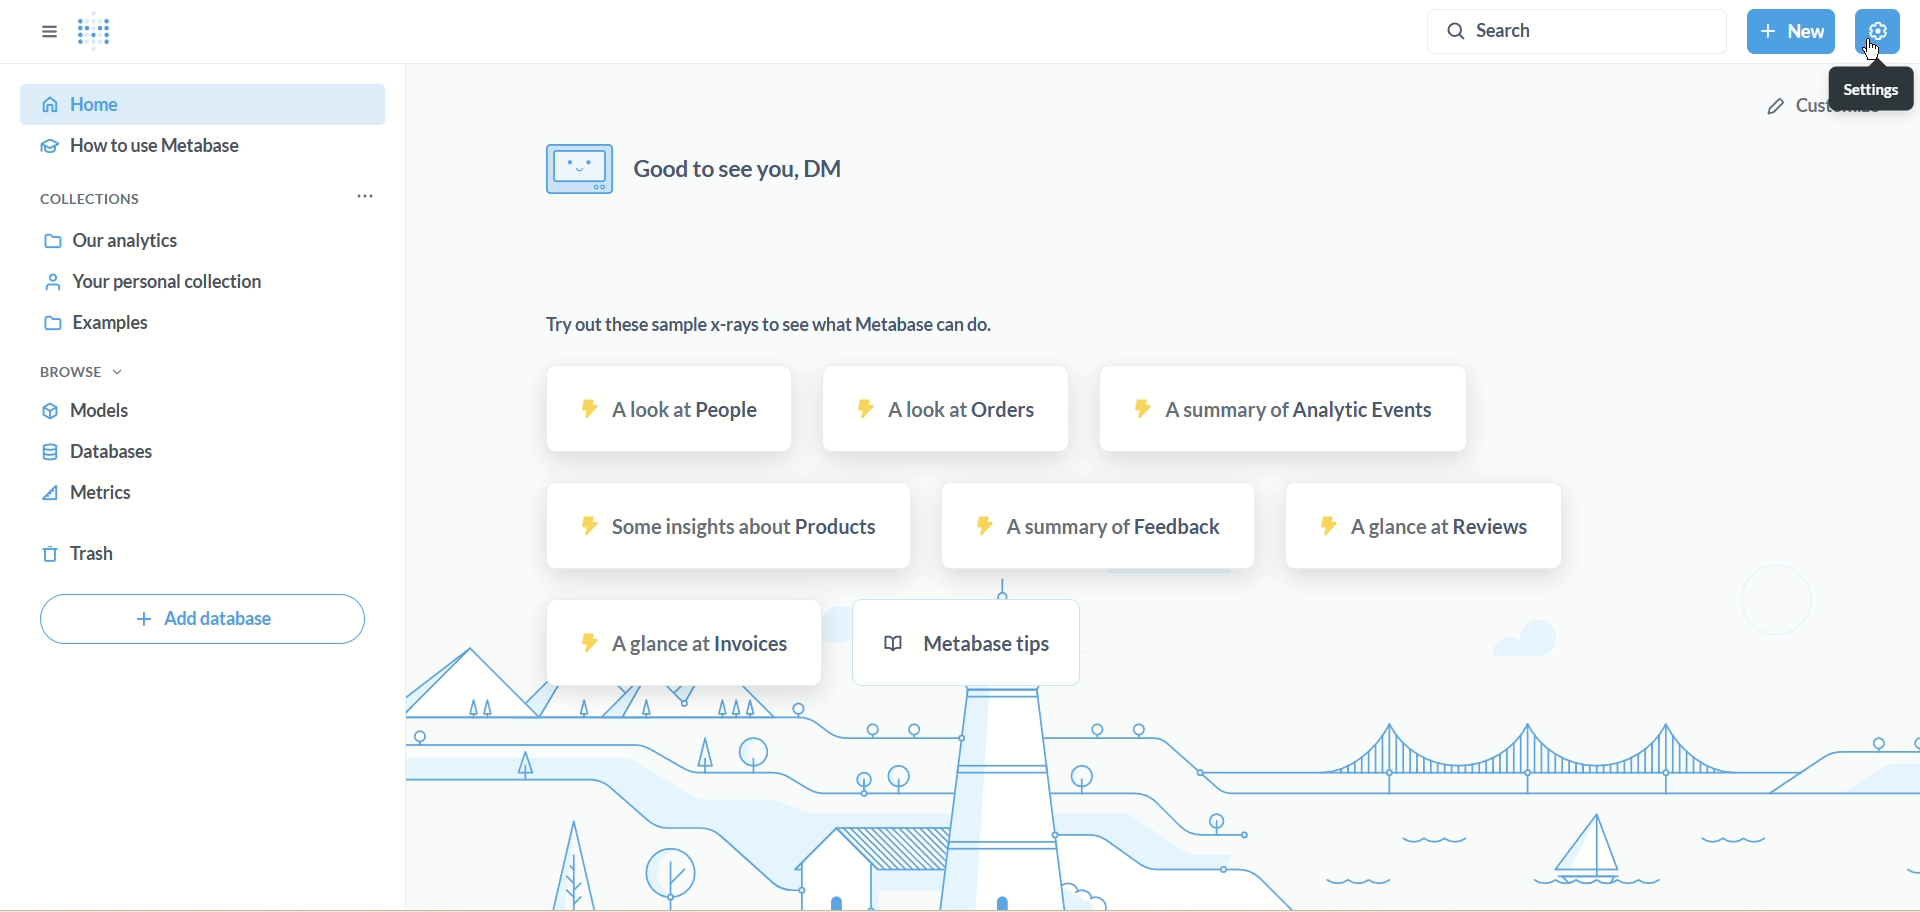 This screenshot has width=1920, height=912. Describe the element at coordinates (99, 324) in the screenshot. I see `examples` at that location.